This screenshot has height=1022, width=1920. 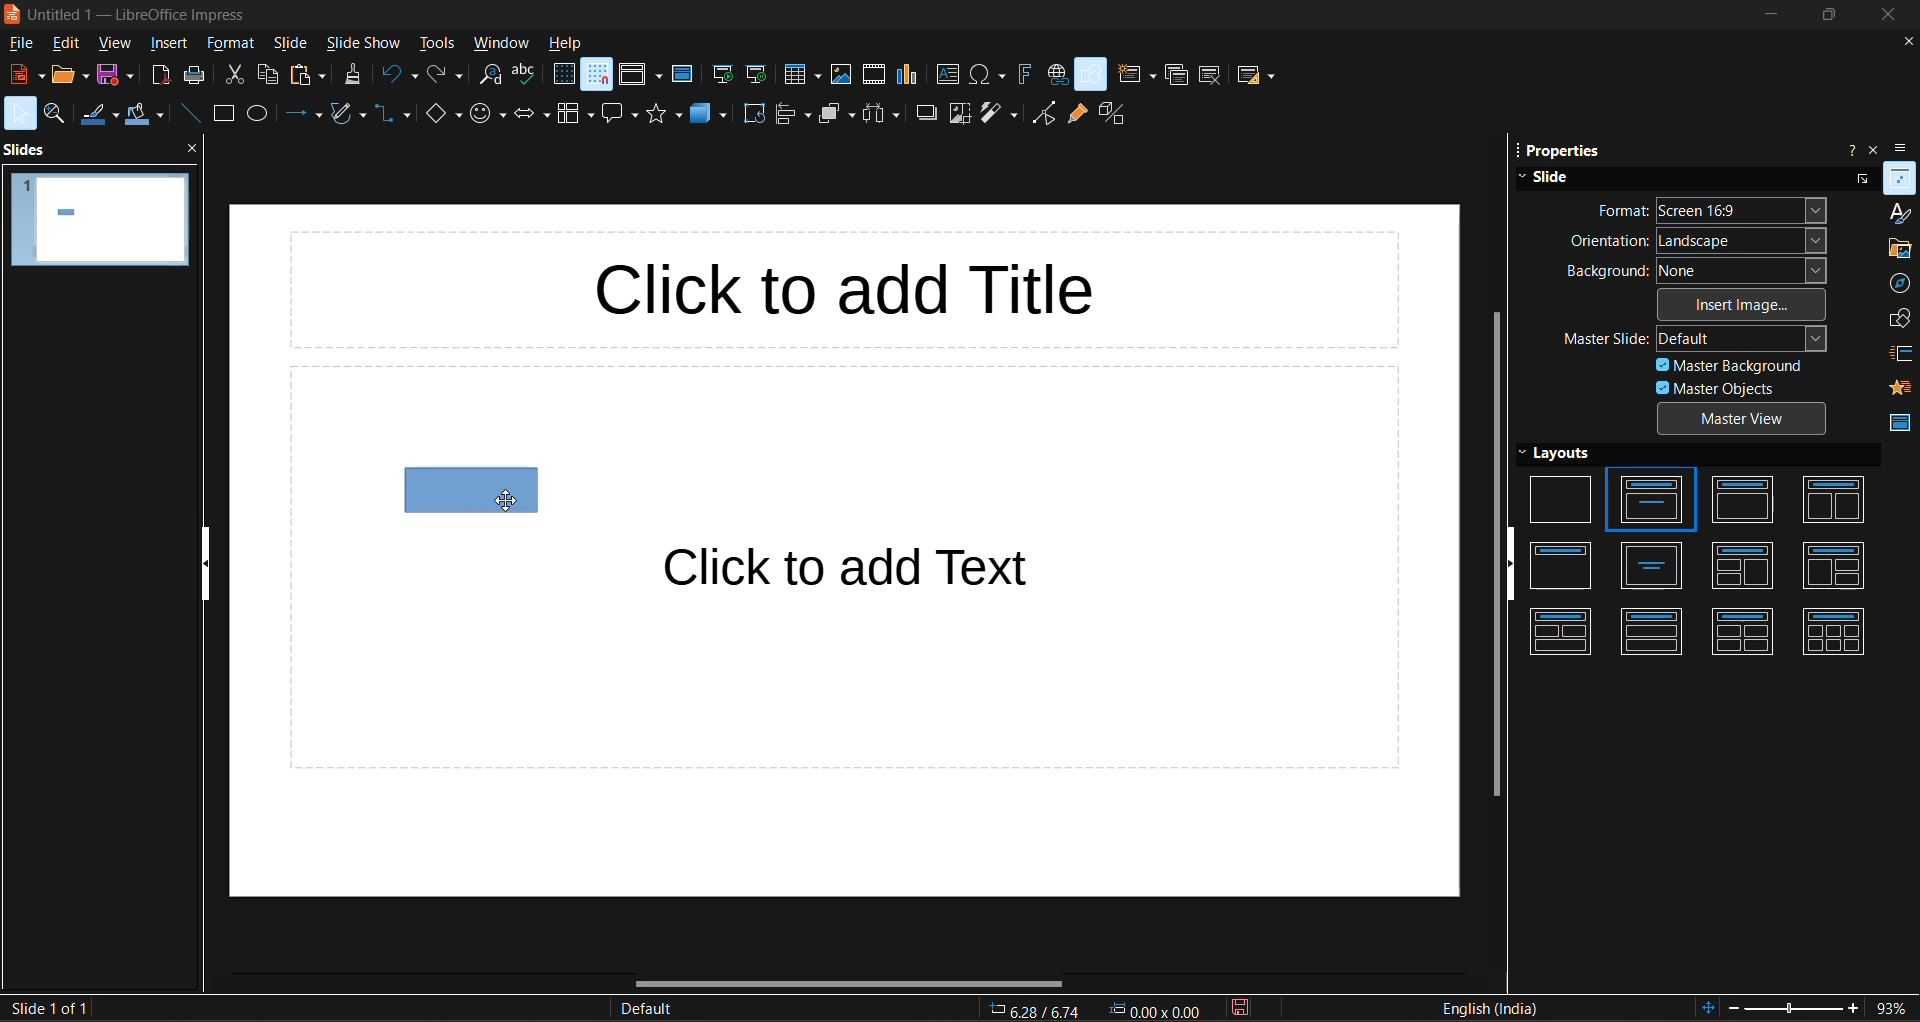 What do you see at coordinates (530, 115) in the screenshot?
I see `block arrows` at bounding box center [530, 115].